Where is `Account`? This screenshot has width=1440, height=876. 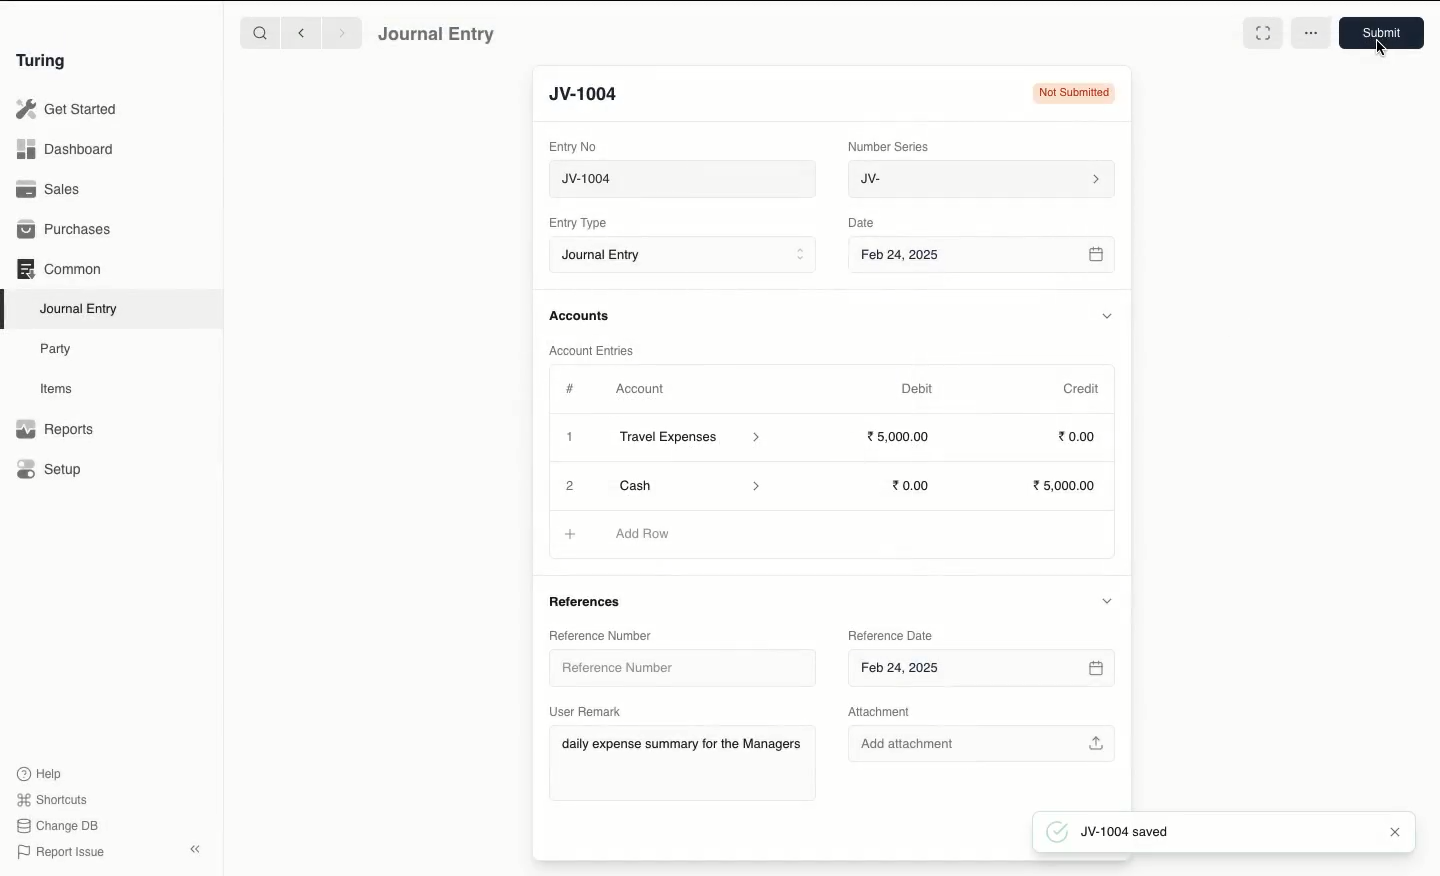 Account is located at coordinates (641, 389).